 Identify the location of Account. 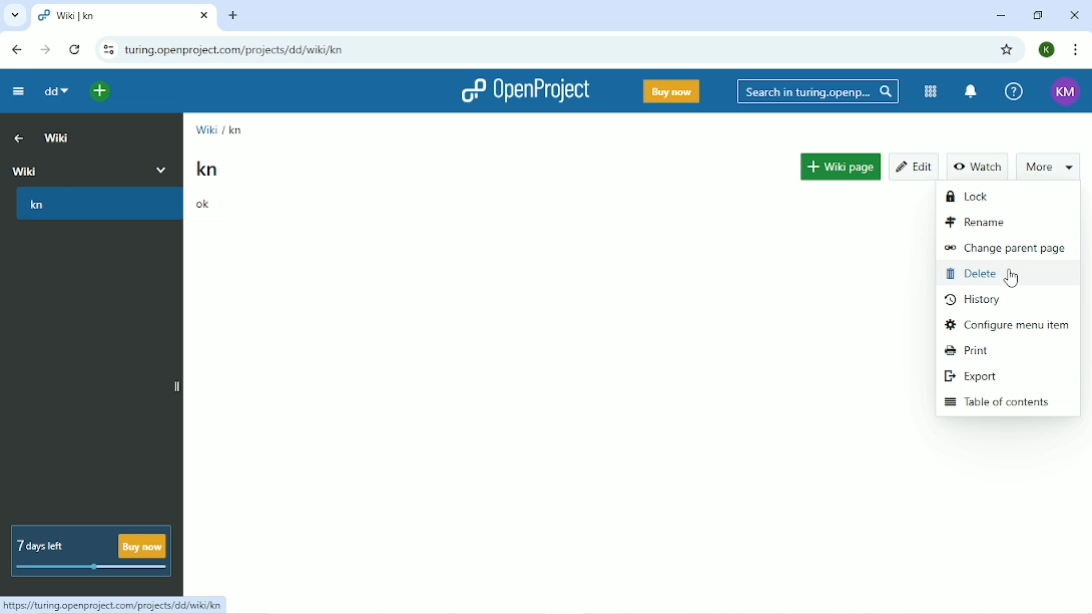
(1047, 50).